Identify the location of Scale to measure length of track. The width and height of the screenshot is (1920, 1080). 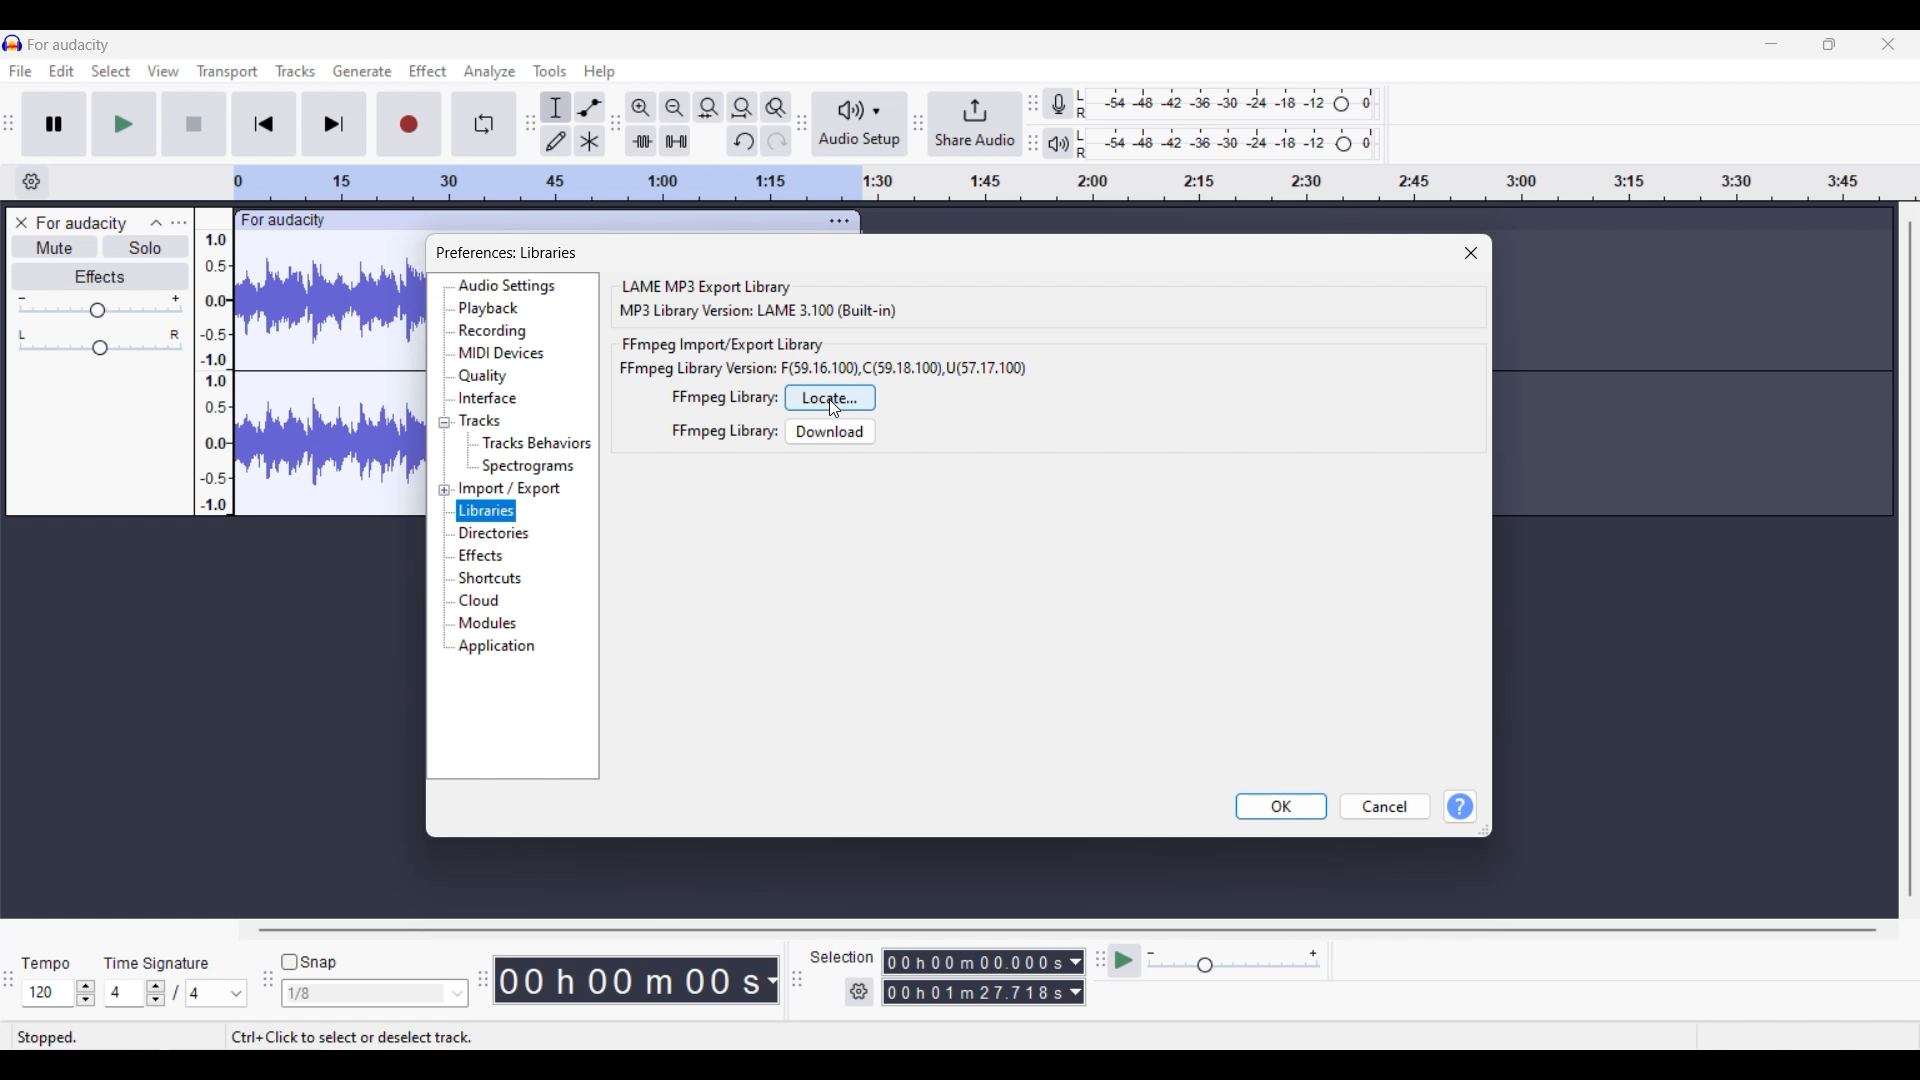
(1074, 183).